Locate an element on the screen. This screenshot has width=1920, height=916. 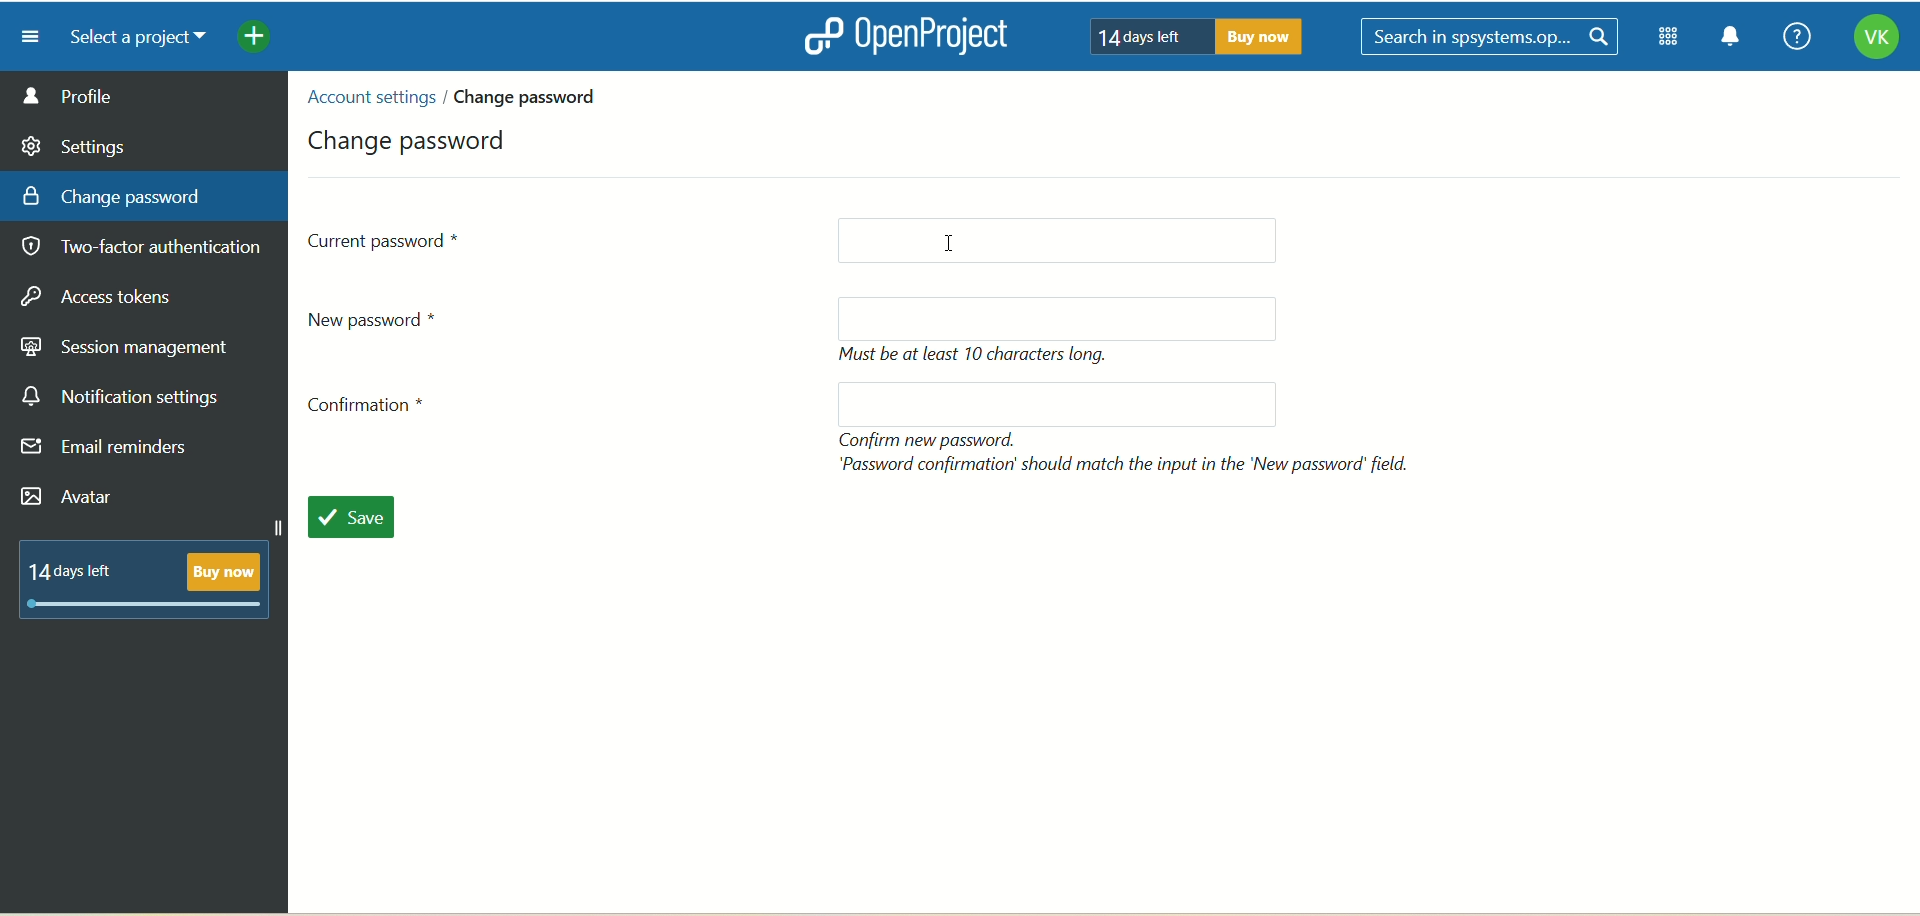
openproject is located at coordinates (901, 35).